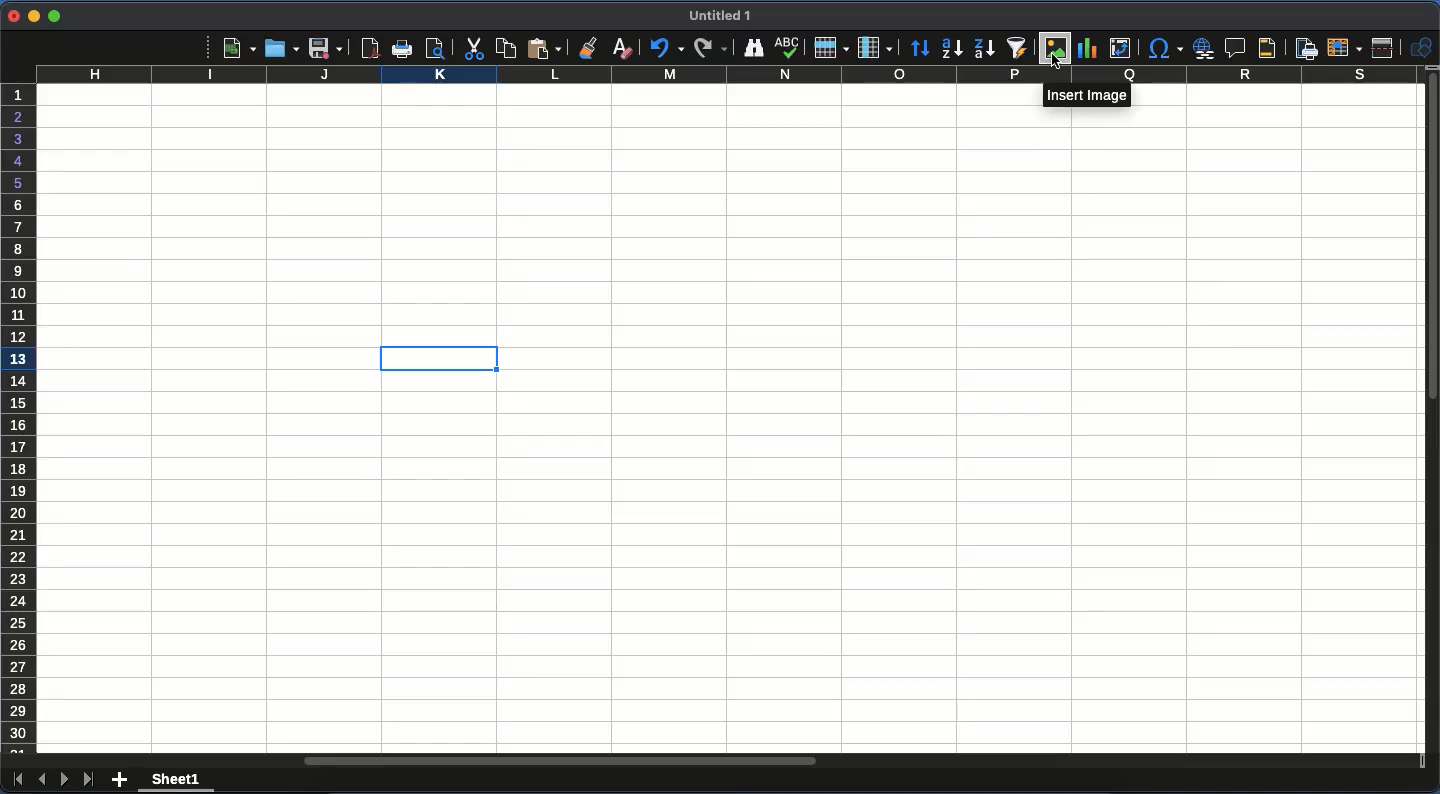  I want to click on save, so click(327, 49).